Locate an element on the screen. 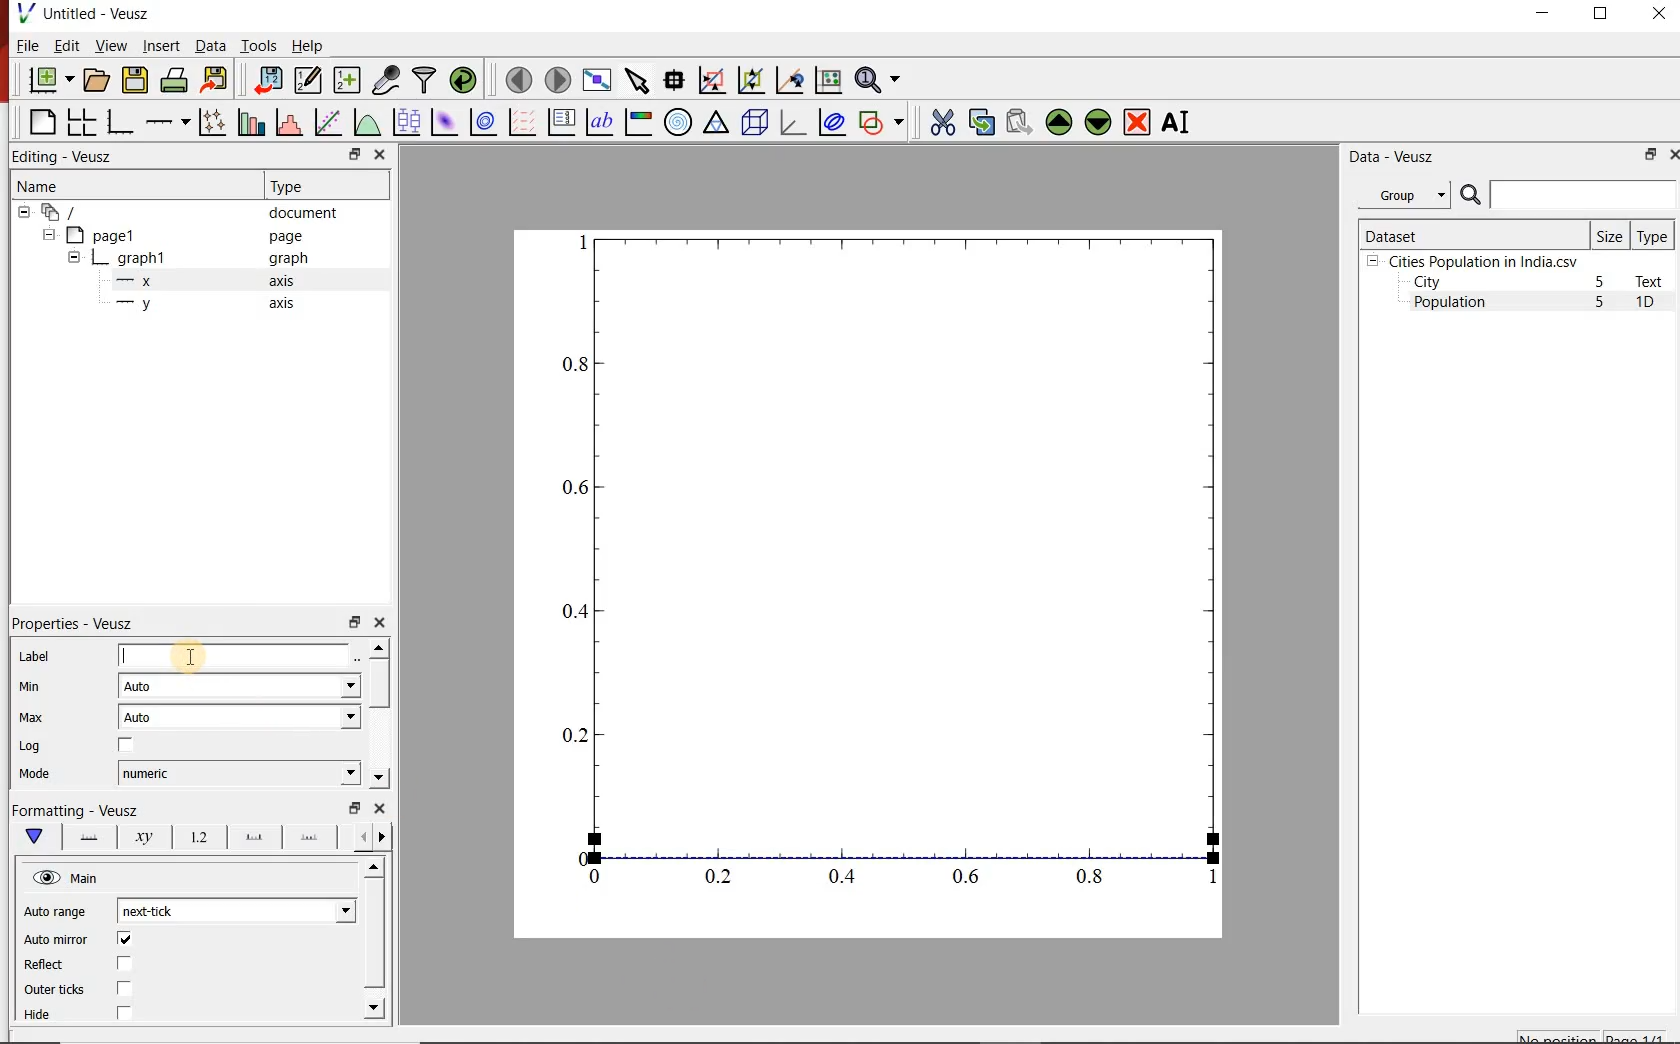 This screenshot has width=1680, height=1044. read data points on the graph is located at coordinates (673, 78).